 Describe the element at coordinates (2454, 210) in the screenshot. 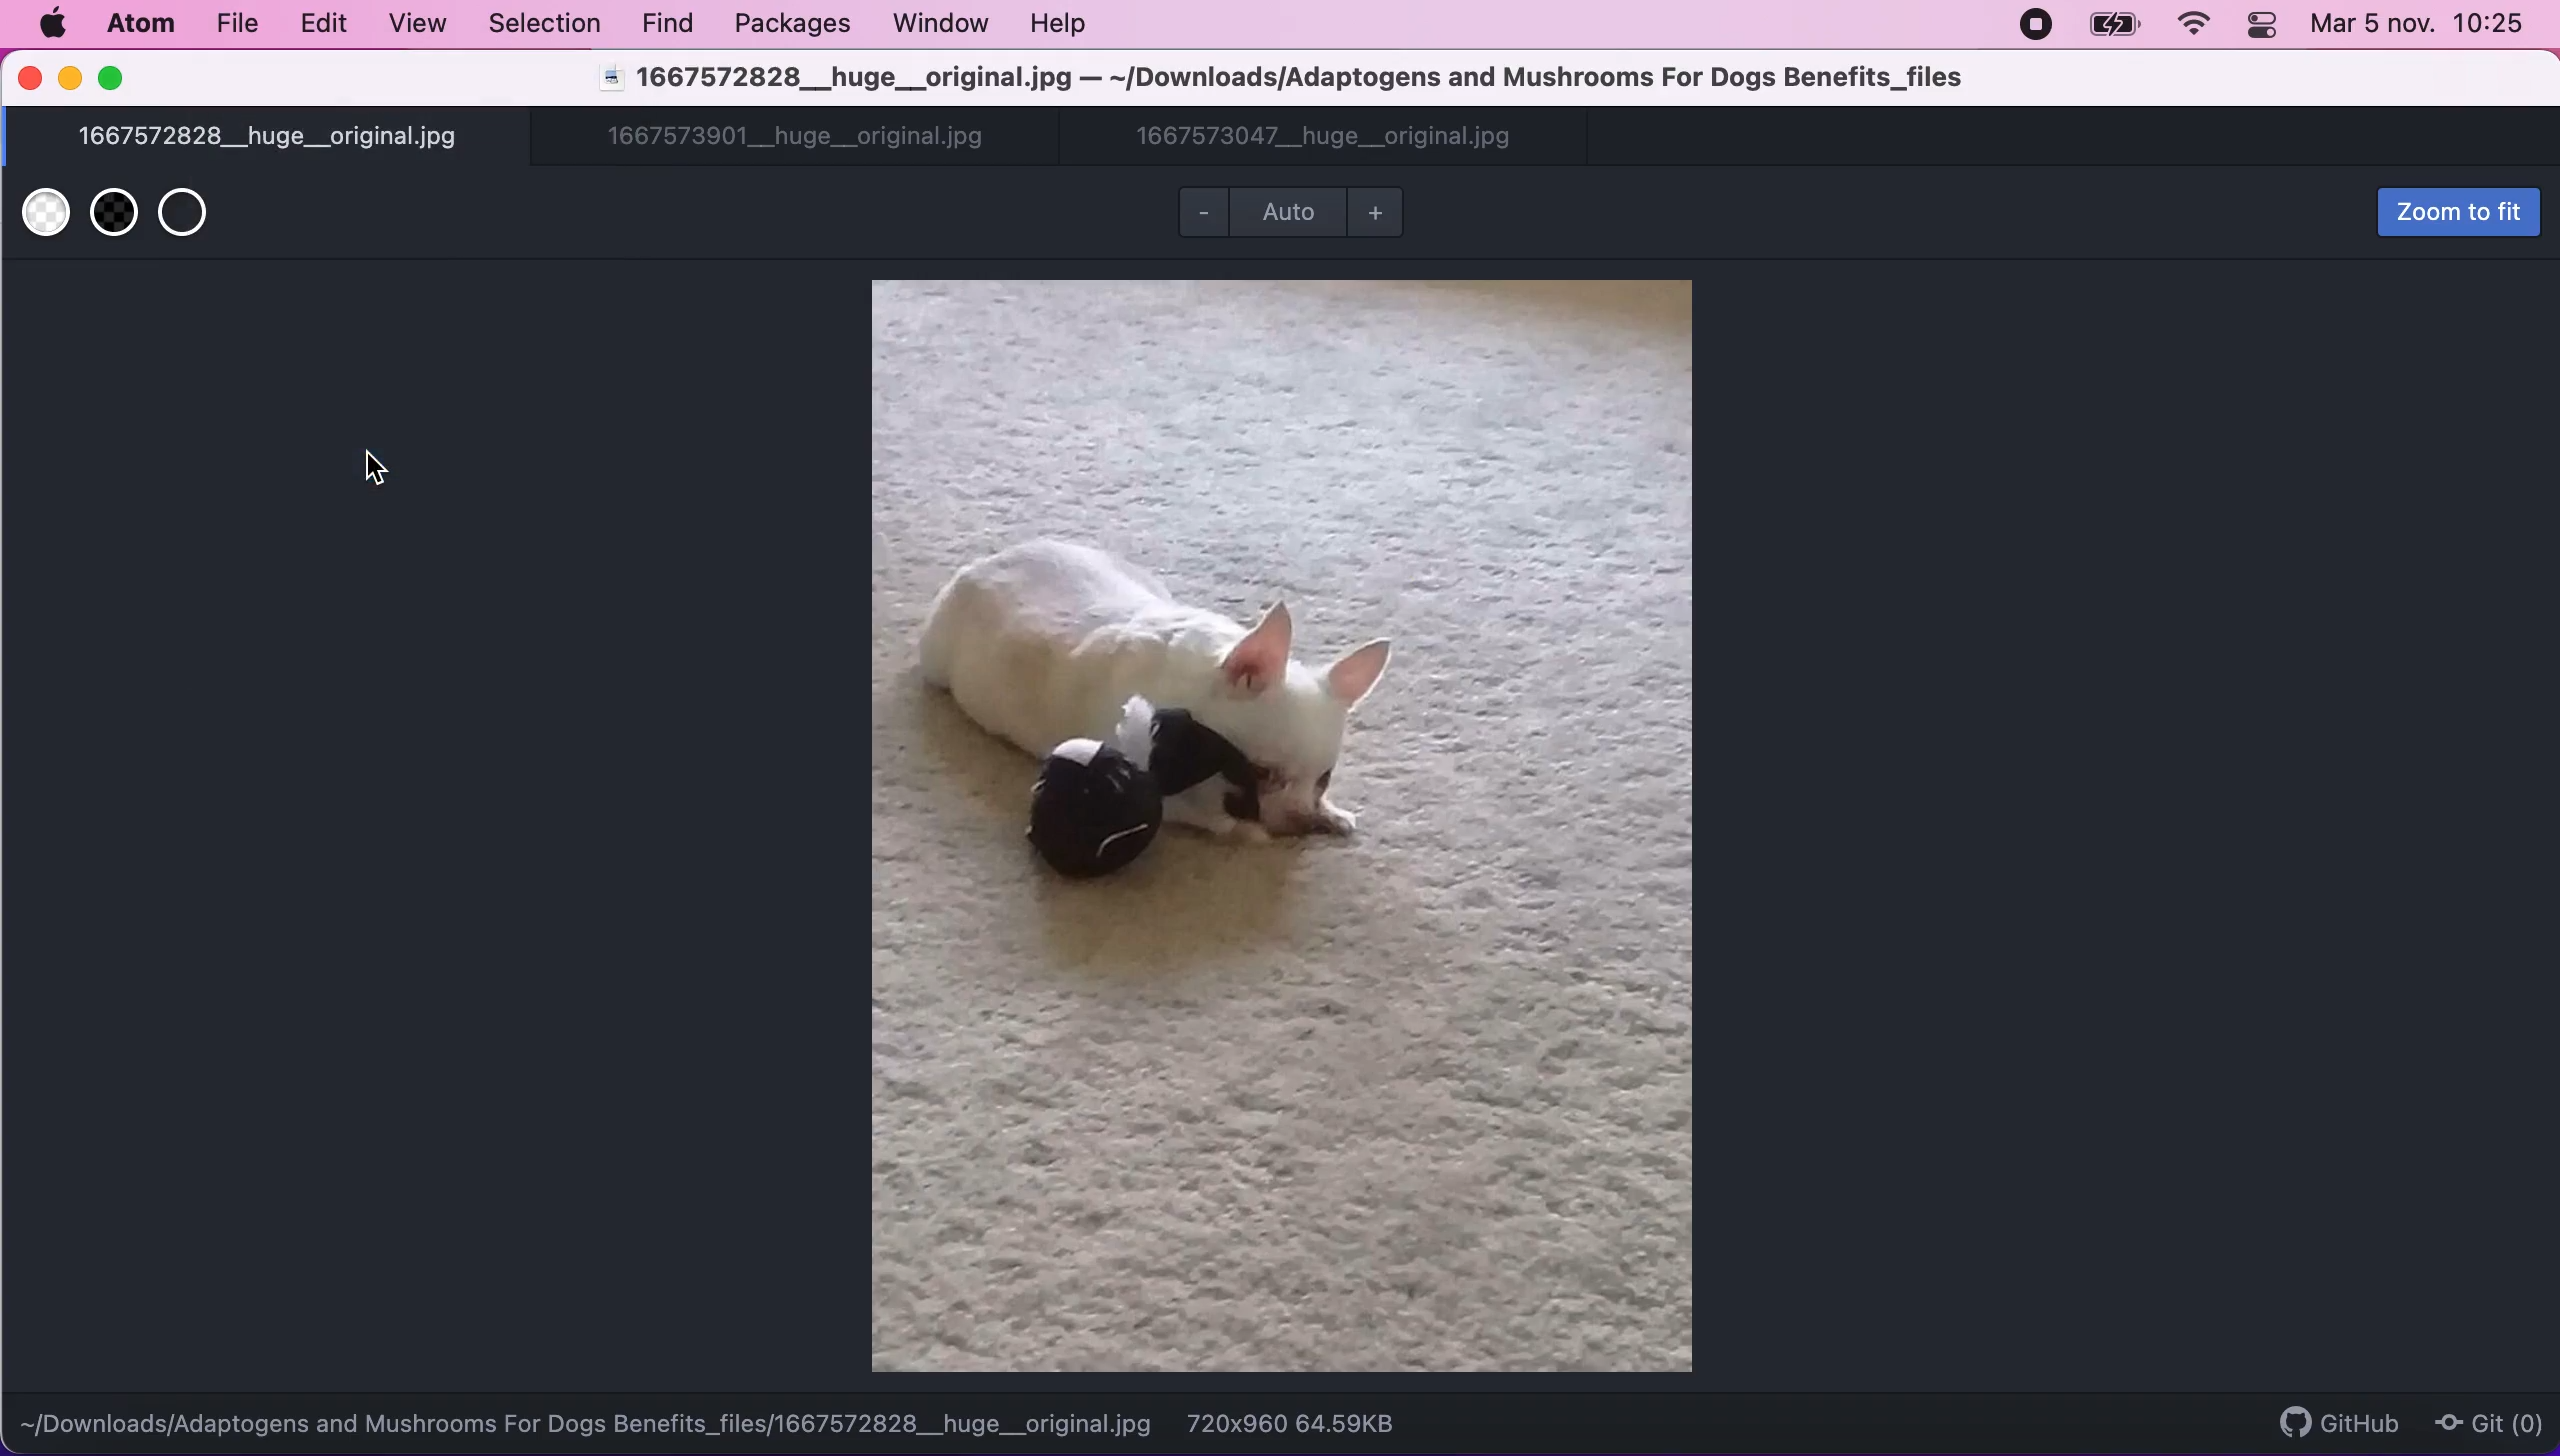

I see `zoom to fit` at that location.